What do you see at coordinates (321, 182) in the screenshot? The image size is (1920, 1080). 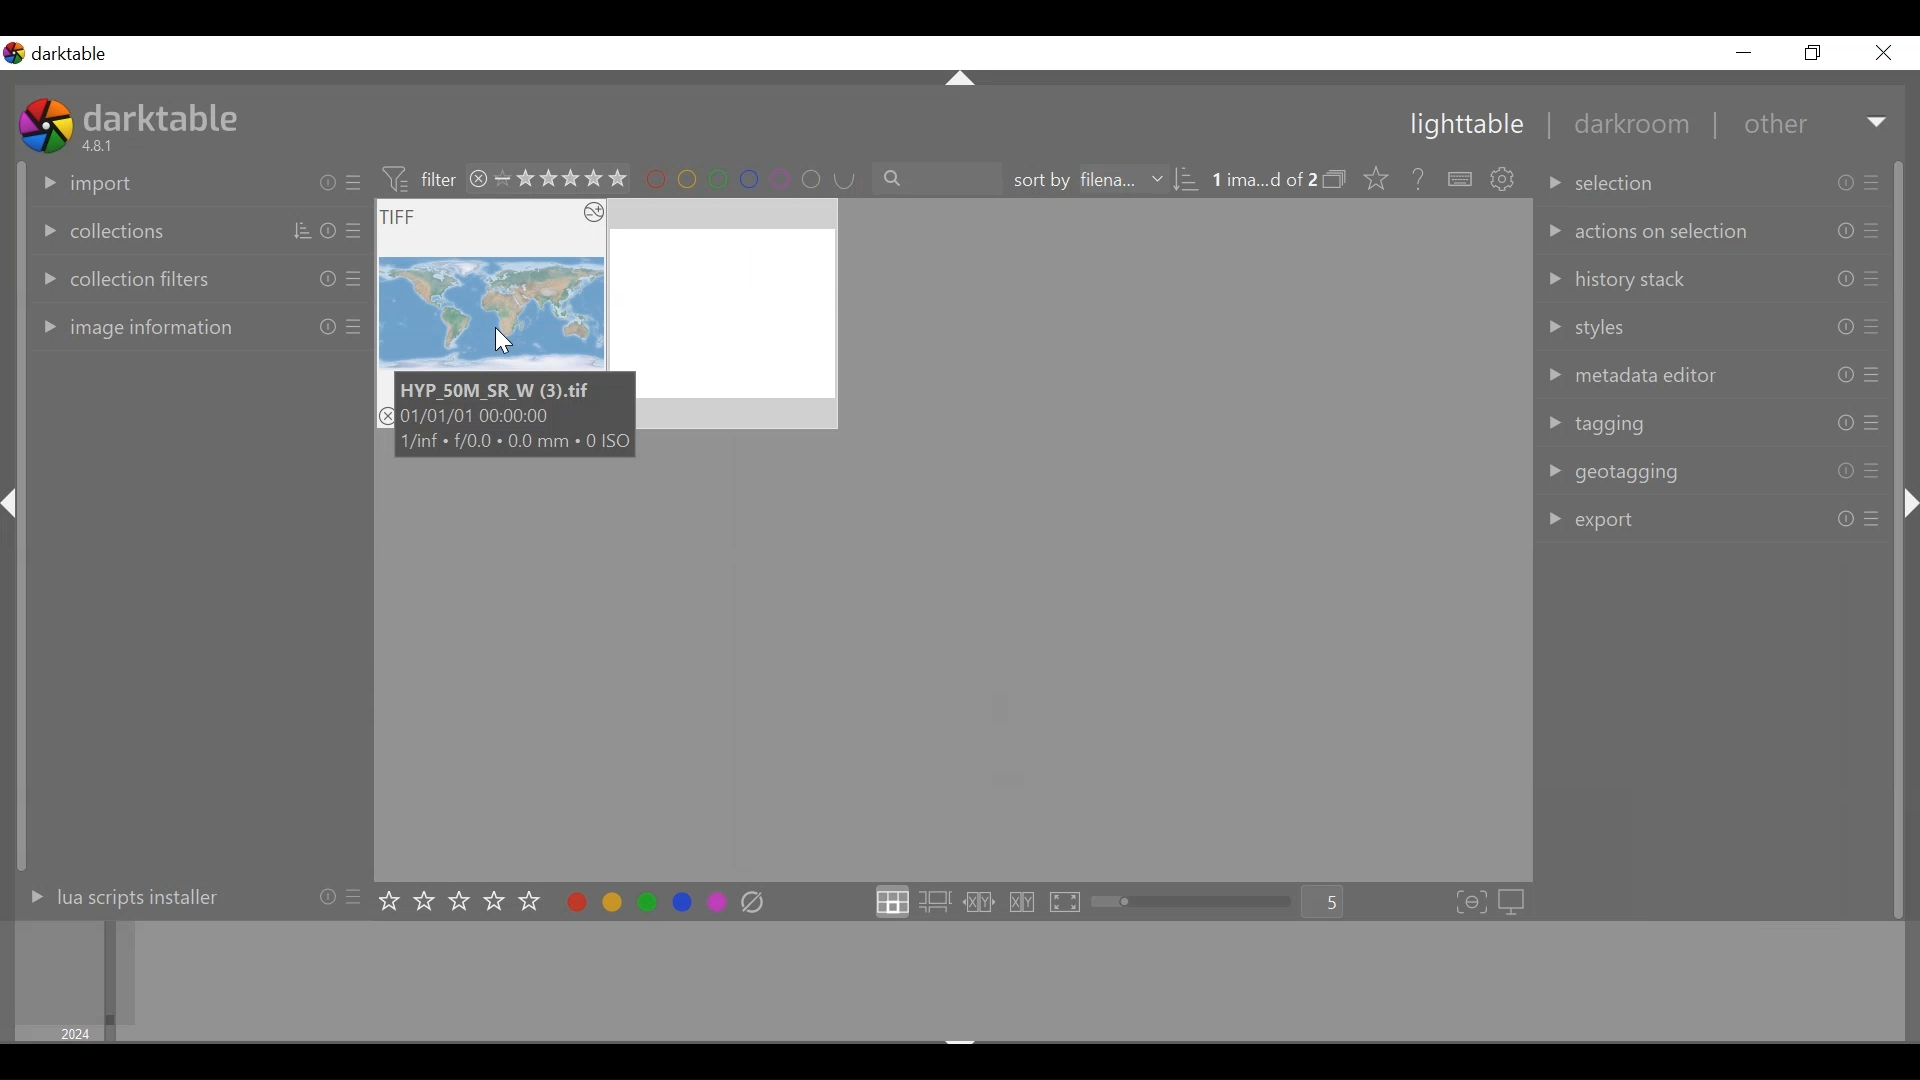 I see `reset` at bounding box center [321, 182].